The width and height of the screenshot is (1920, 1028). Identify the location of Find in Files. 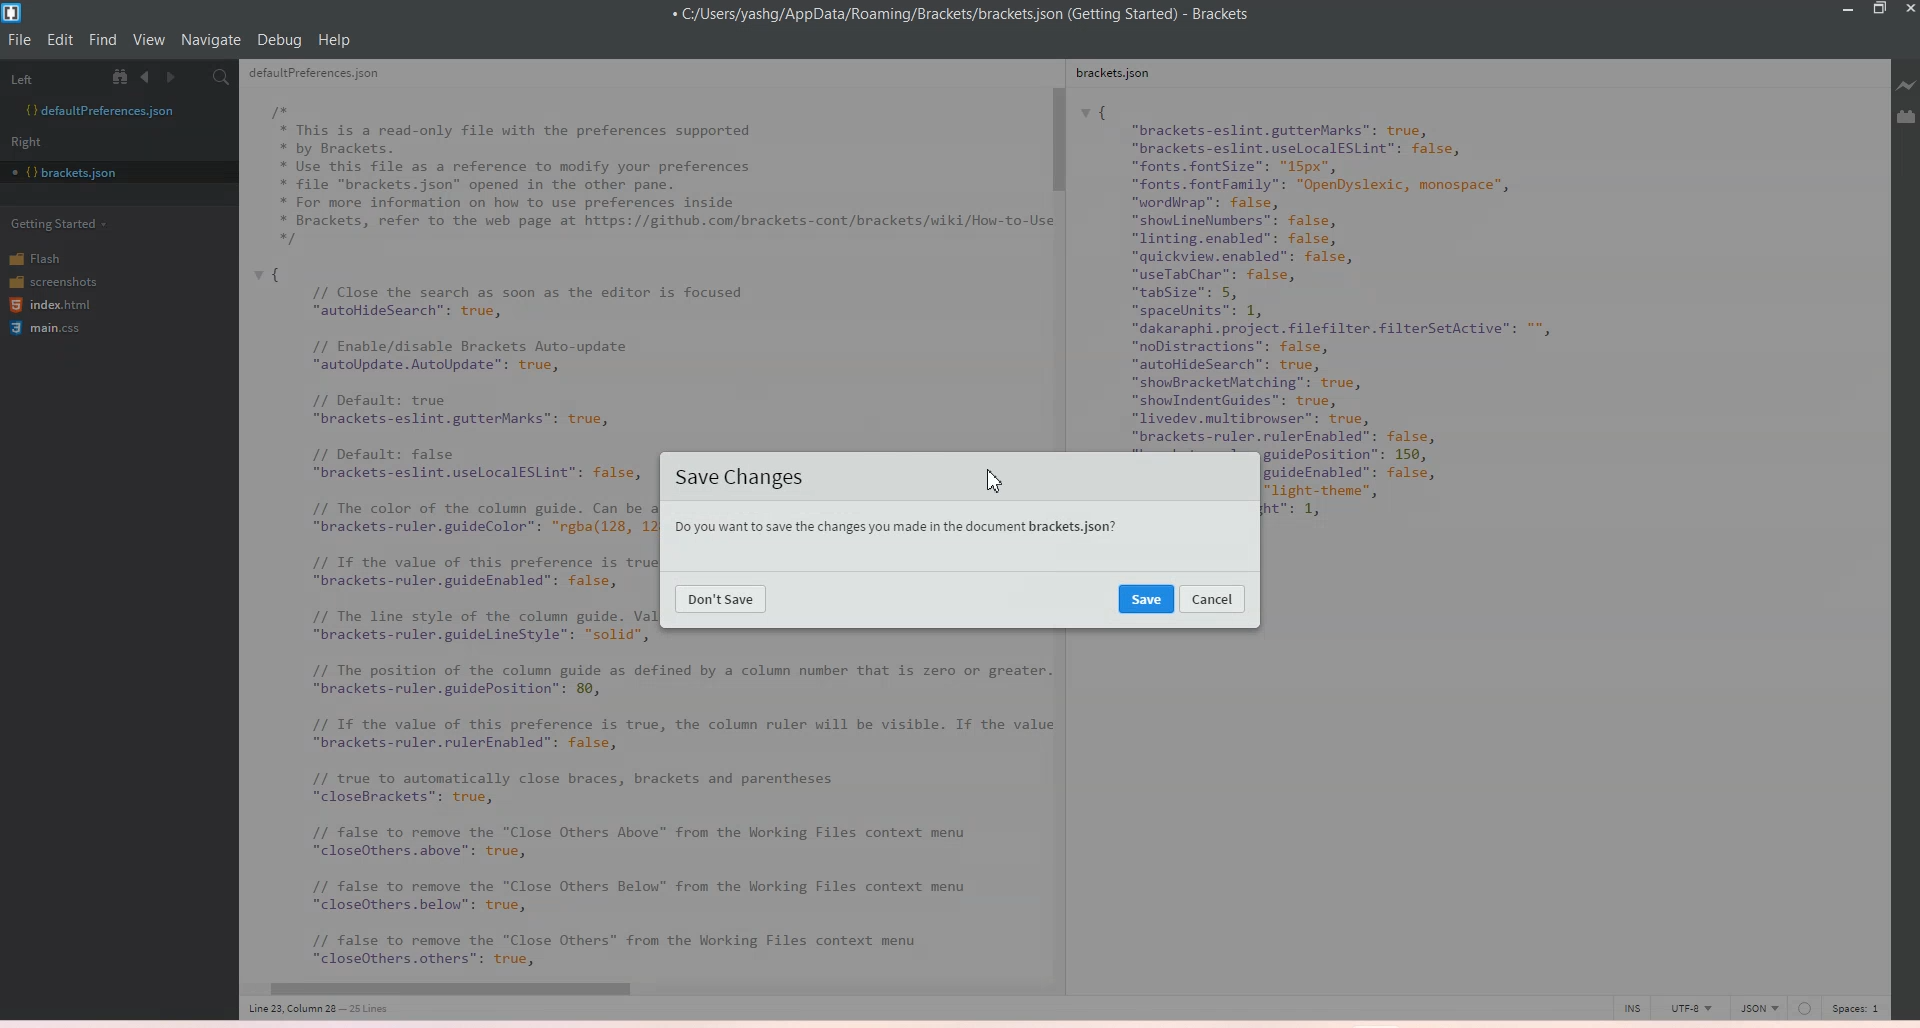
(223, 78).